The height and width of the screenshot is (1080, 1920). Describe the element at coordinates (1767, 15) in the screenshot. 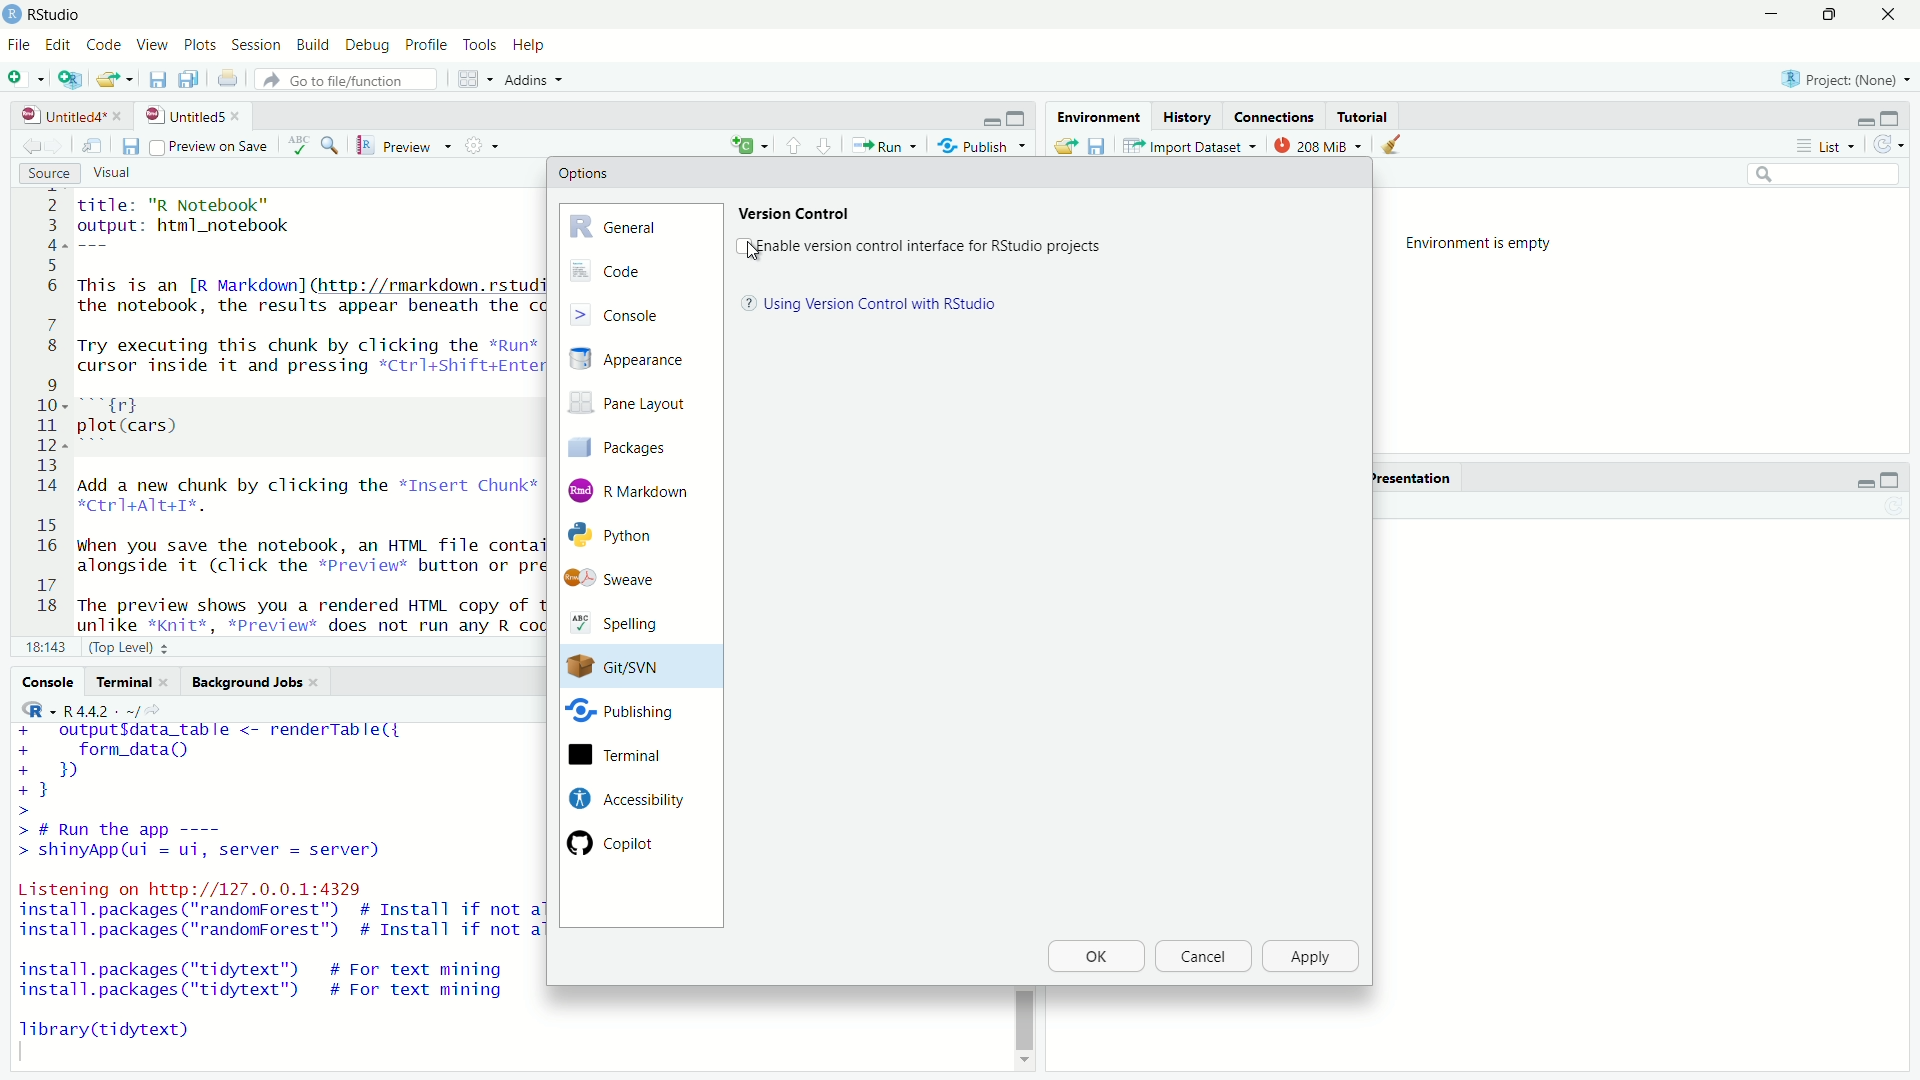

I see `minimise` at that location.